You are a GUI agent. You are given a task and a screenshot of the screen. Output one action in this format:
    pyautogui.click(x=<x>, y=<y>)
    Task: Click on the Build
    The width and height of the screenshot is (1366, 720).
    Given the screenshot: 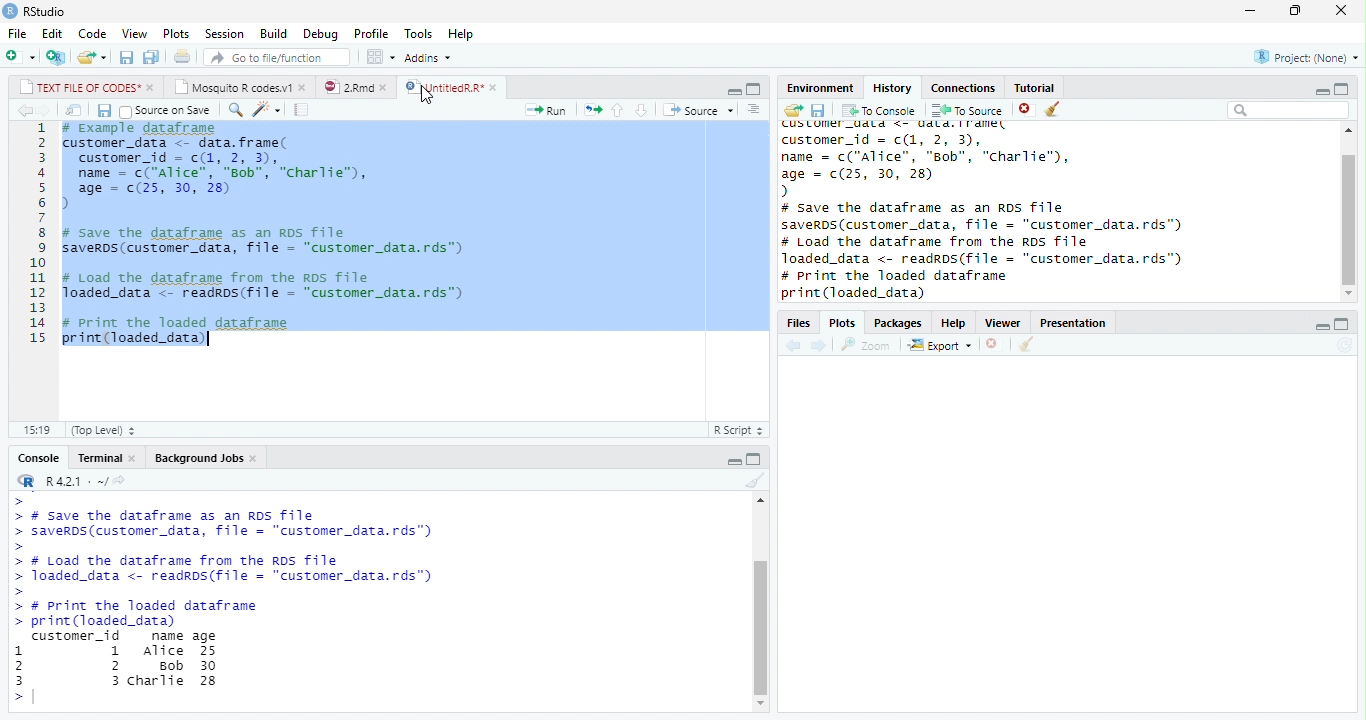 What is the action you would take?
    pyautogui.click(x=274, y=34)
    